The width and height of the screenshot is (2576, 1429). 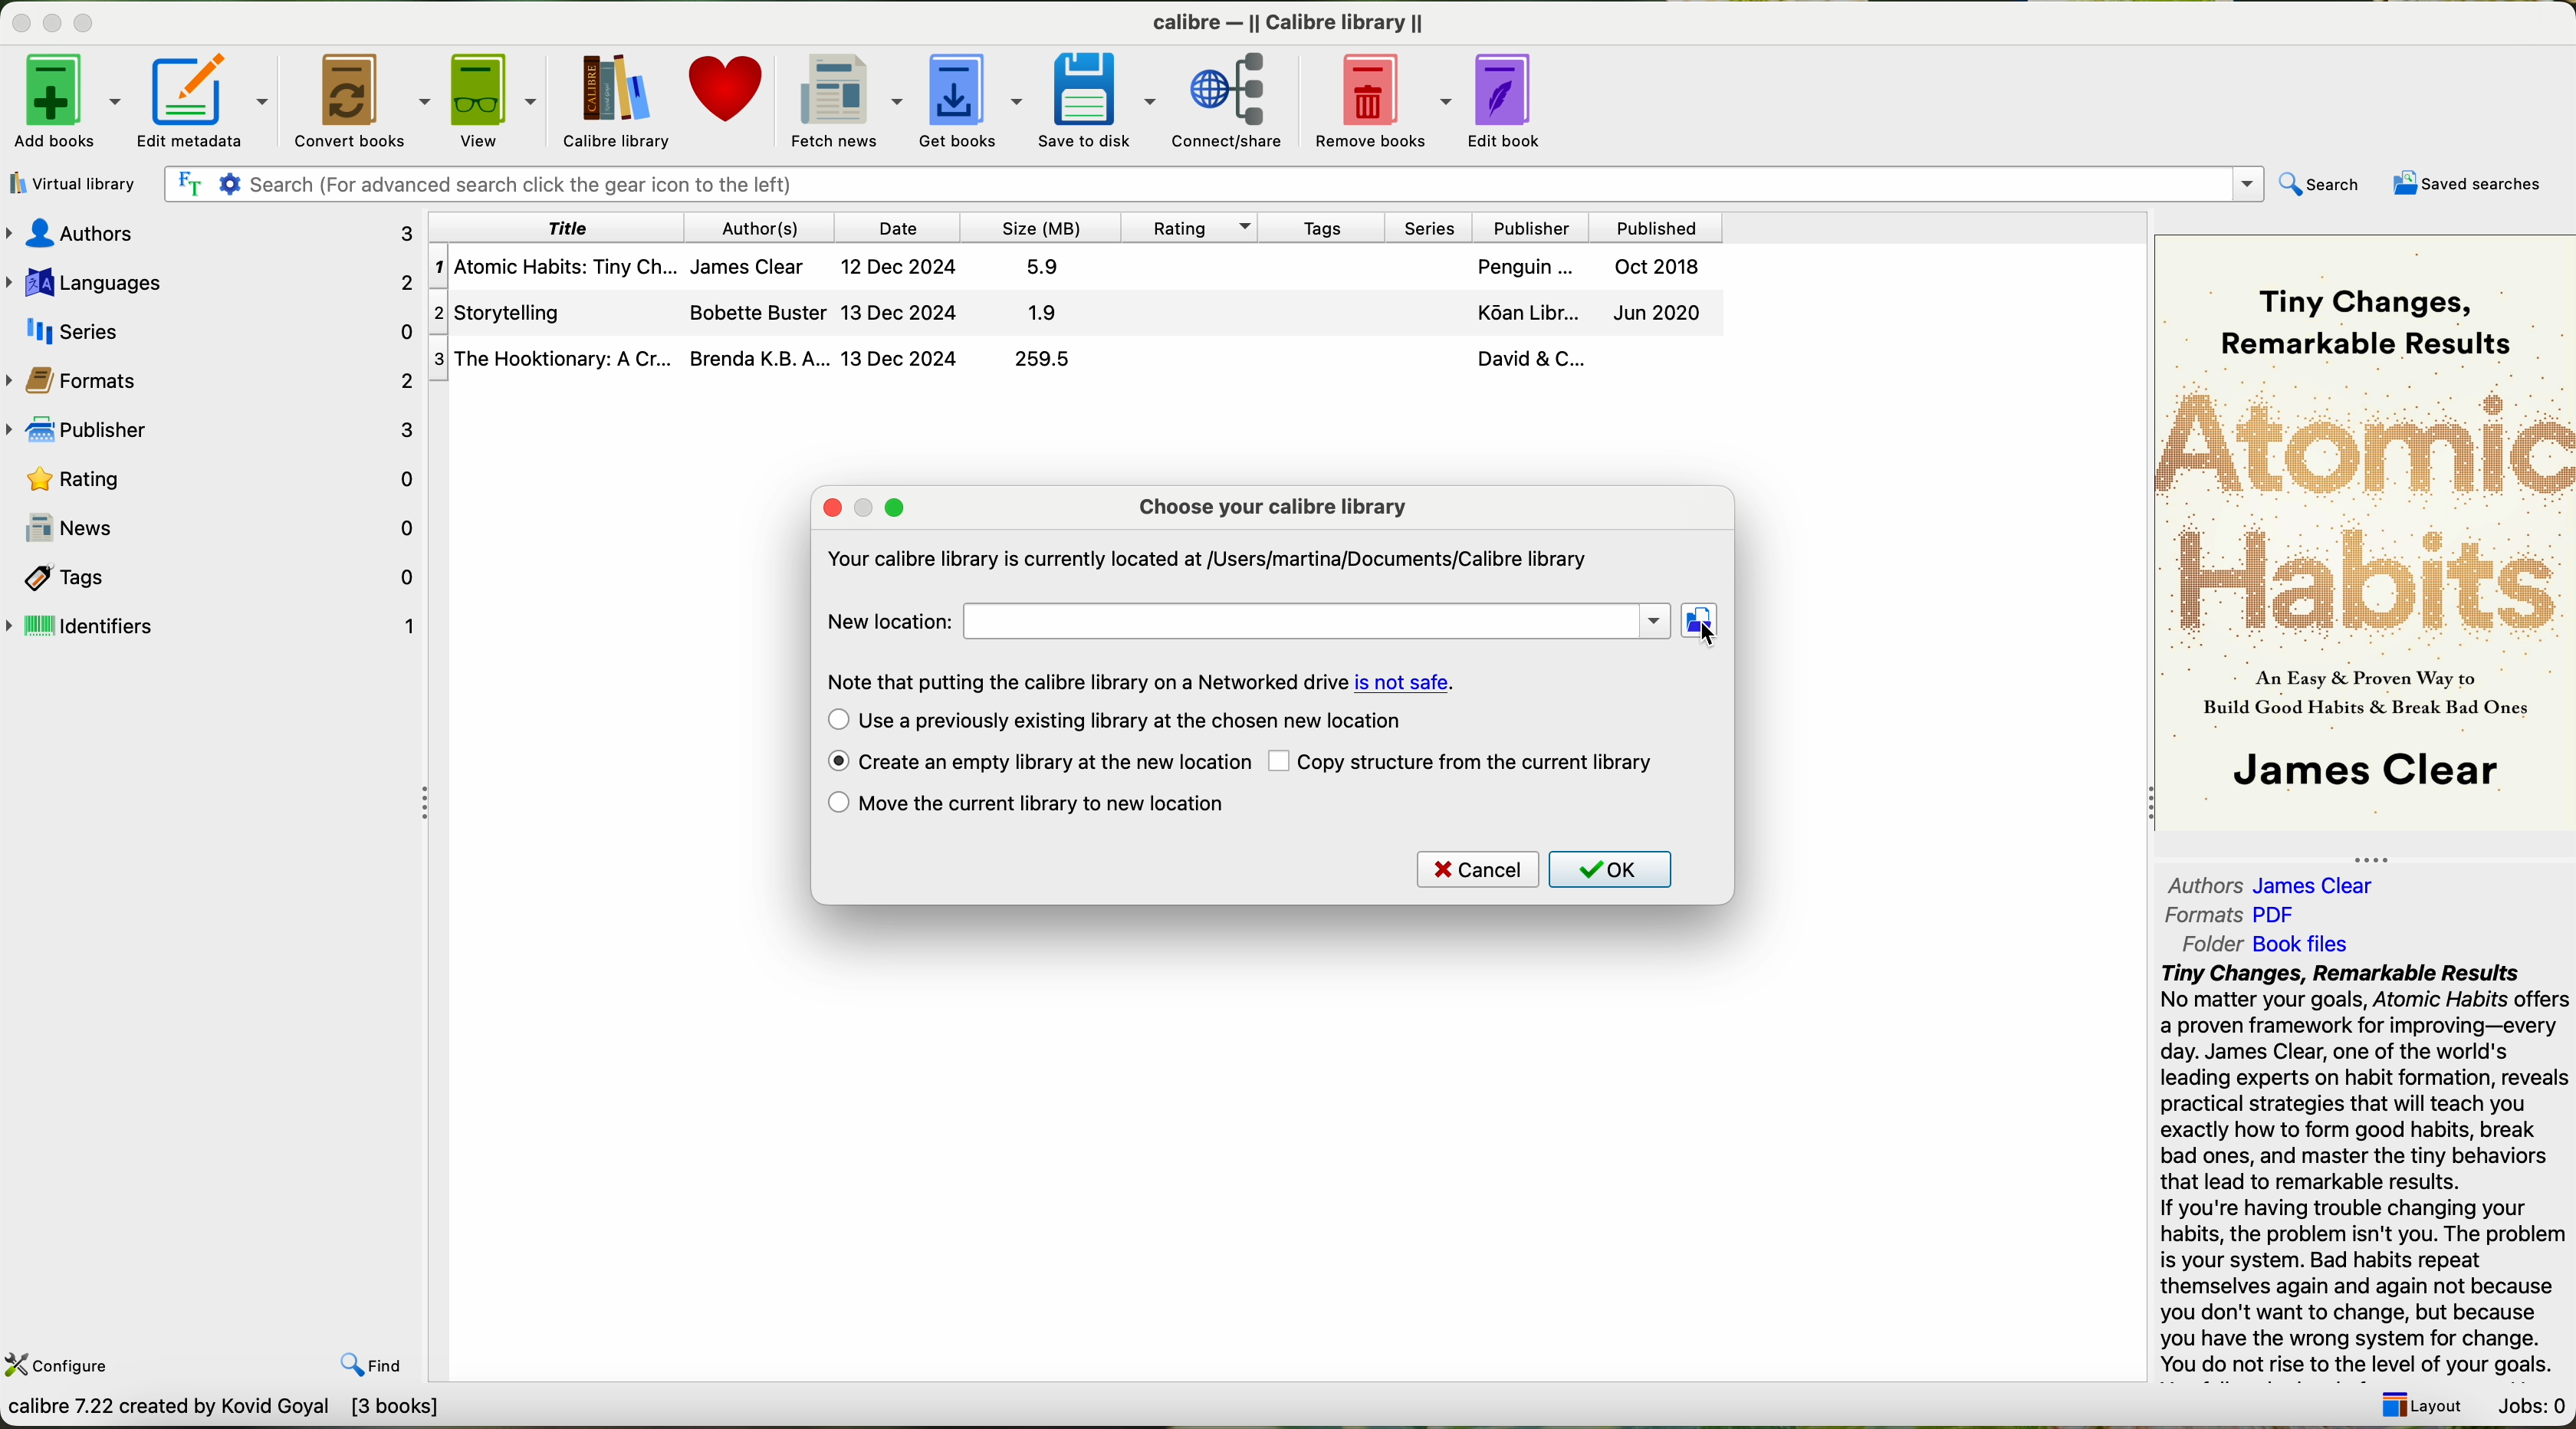 What do you see at coordinates (1082, 270) in the screenshot?
I see `First Book Atomic Habits` at bounding box center [1082, 270].